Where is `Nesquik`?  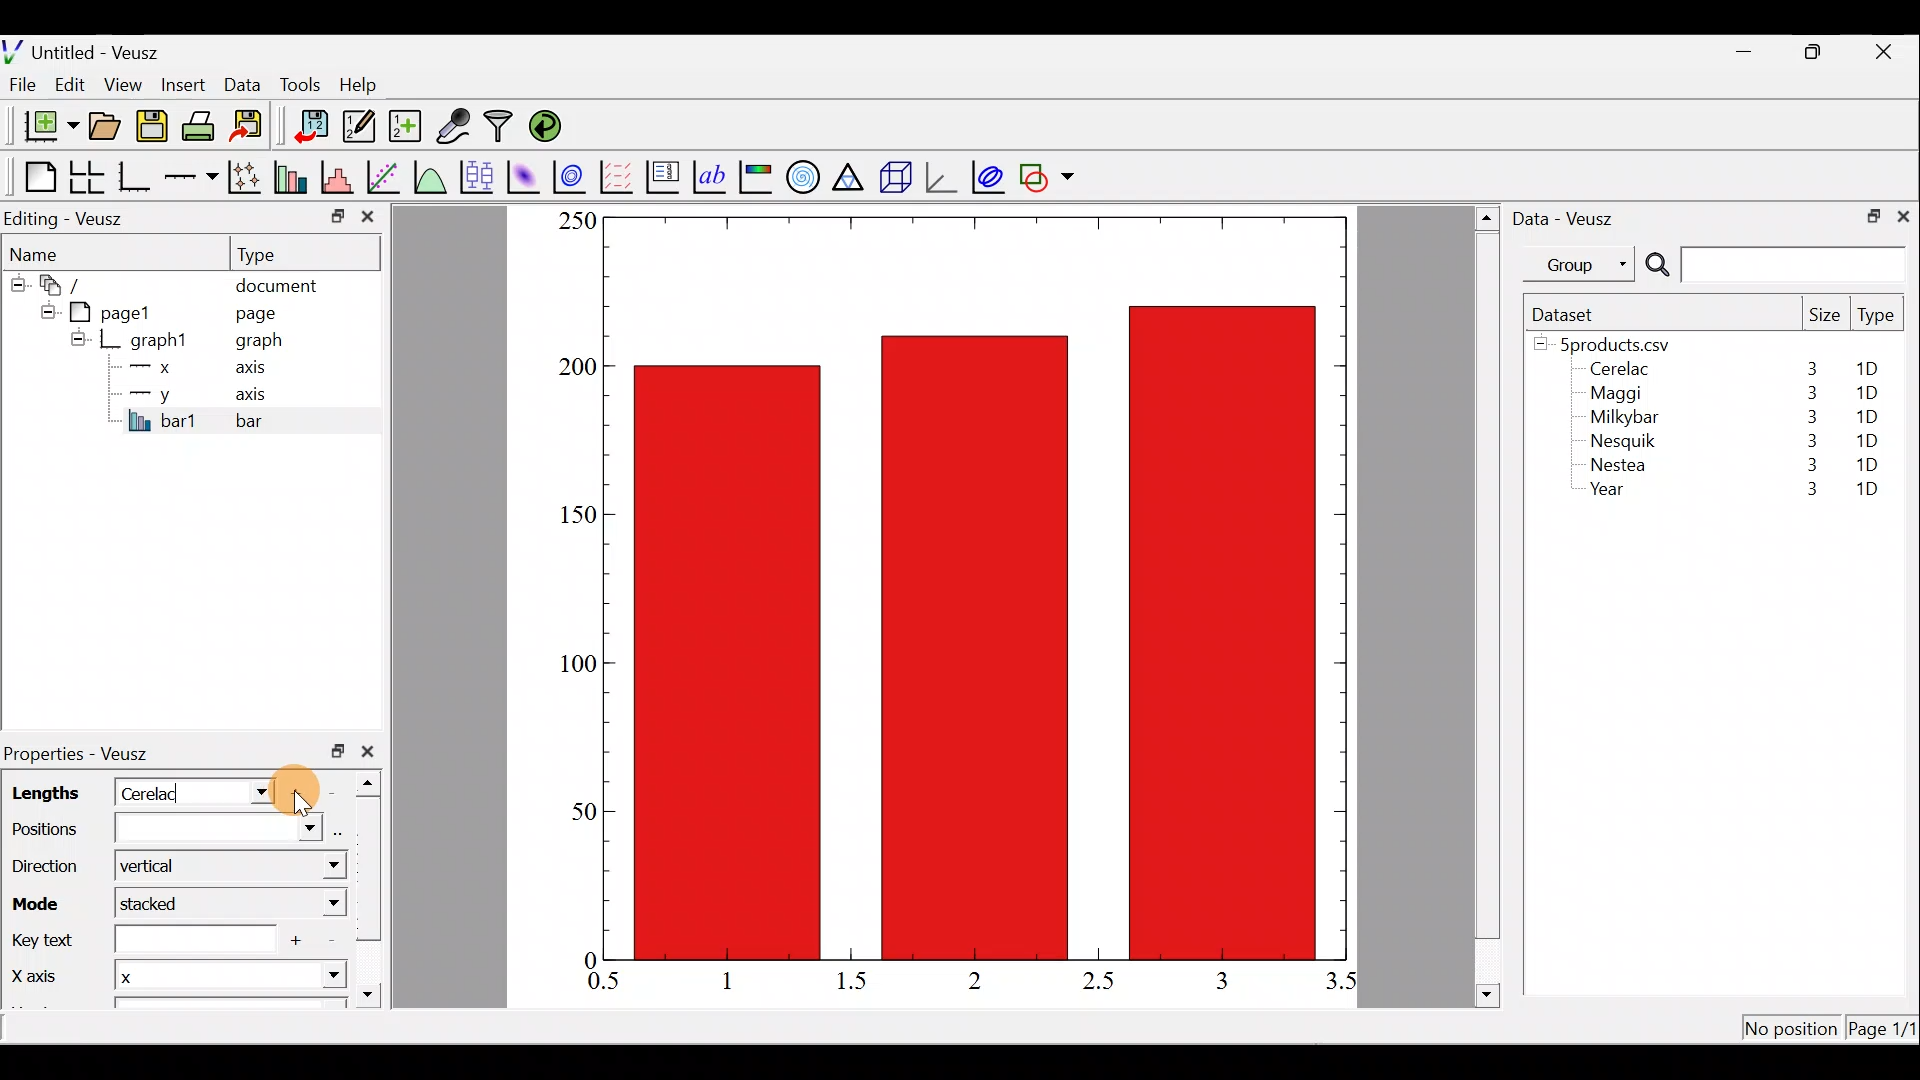
Nesquik is located at coordinates (1620, 441).